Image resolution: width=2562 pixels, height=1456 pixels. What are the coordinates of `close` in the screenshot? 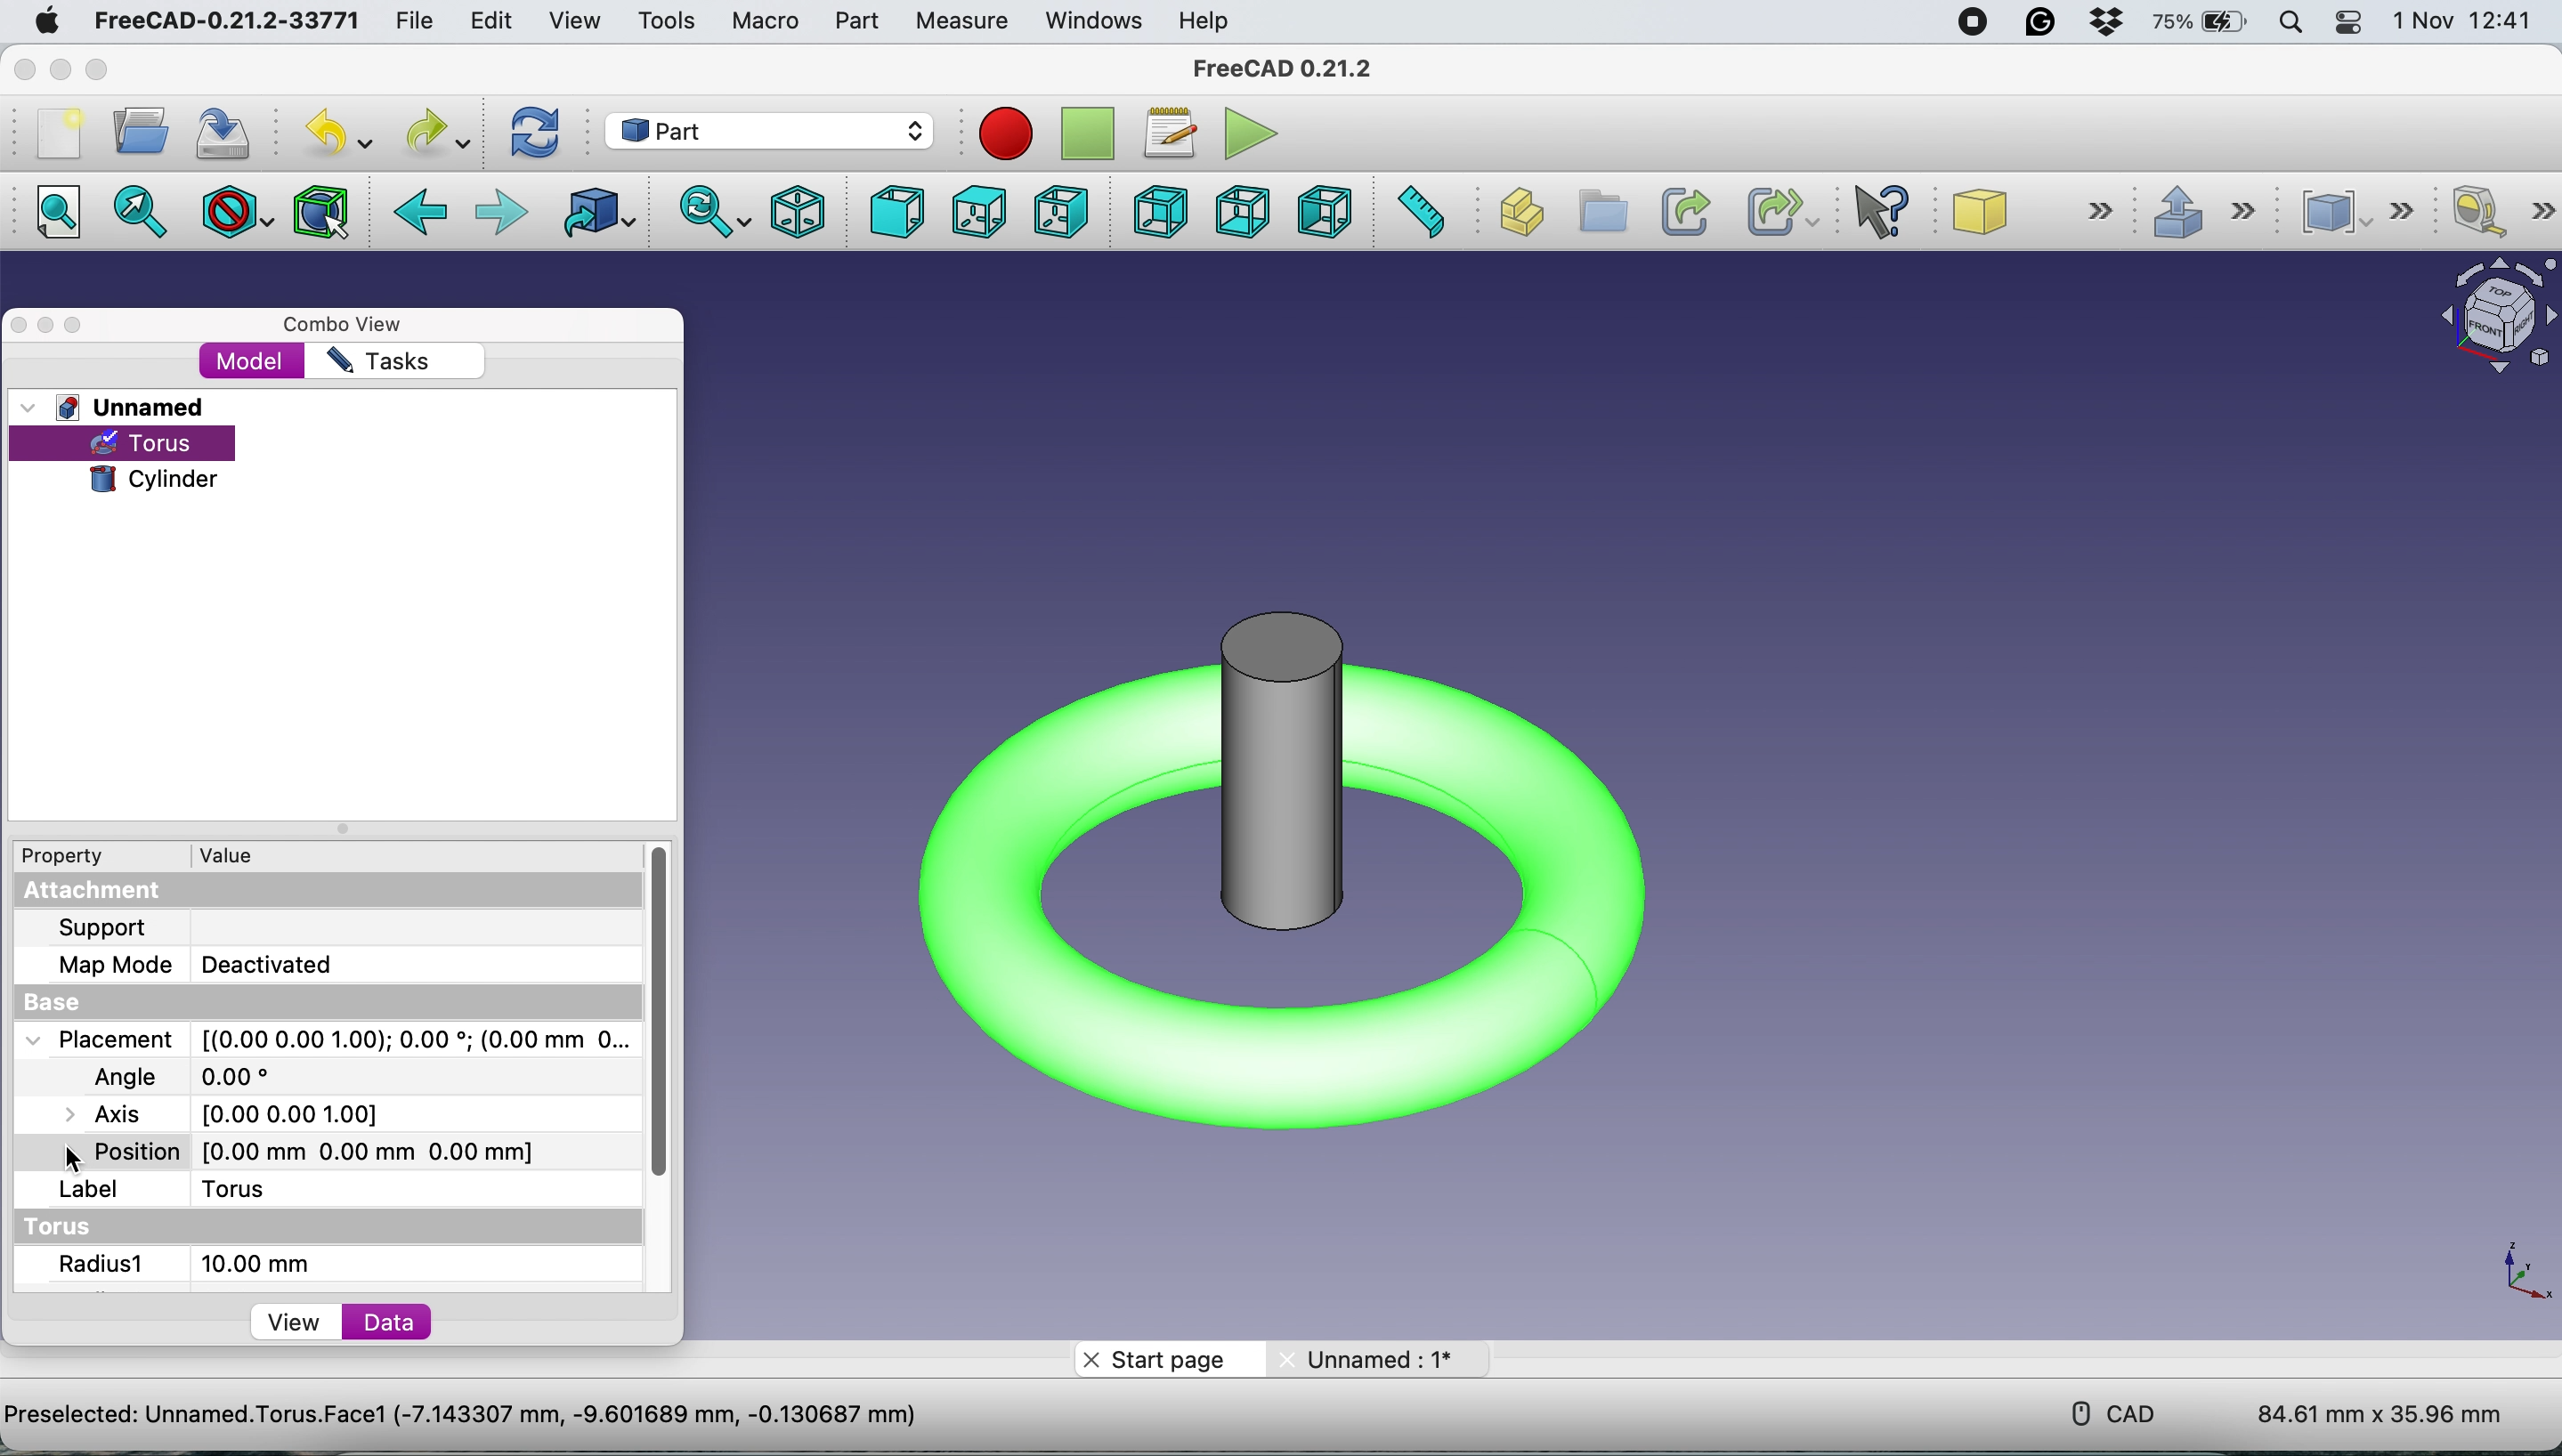 It's located at (21, 71).